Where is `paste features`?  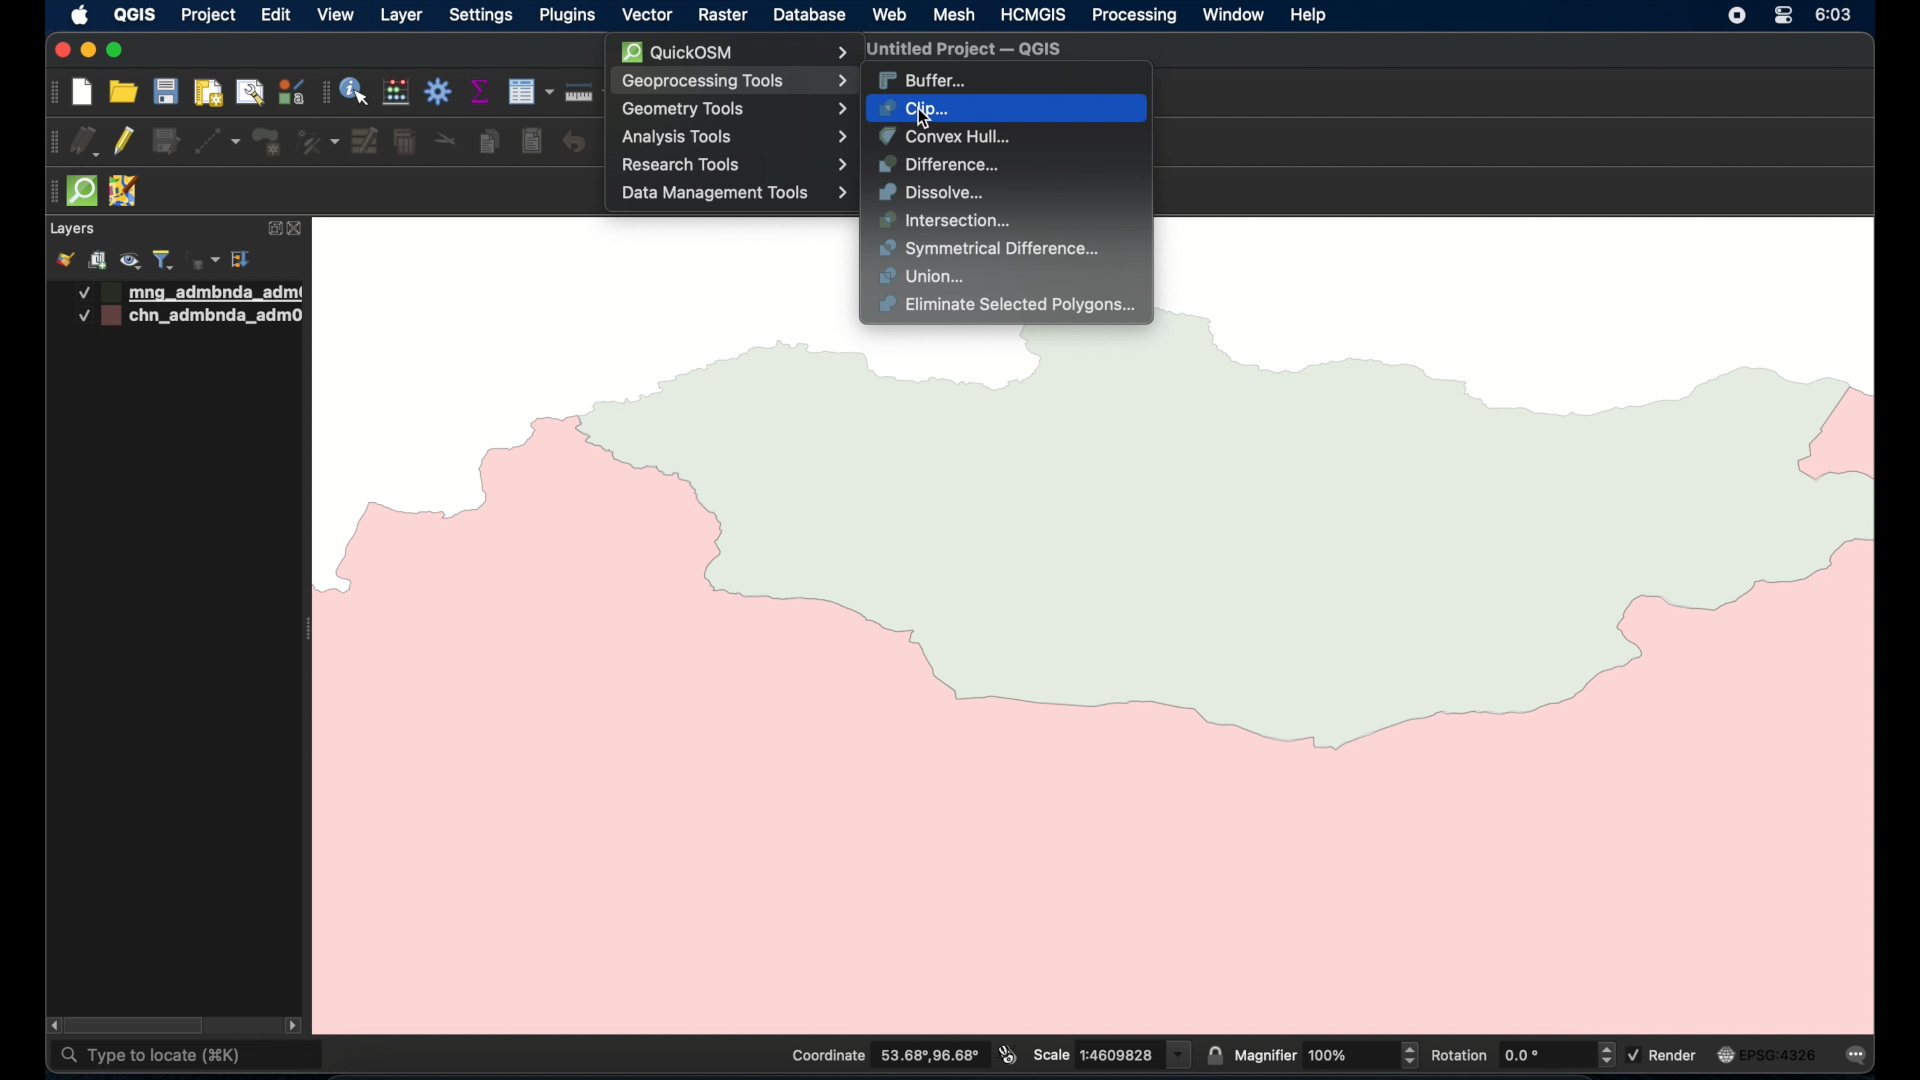 paste features is located at coordinates (533, 142).